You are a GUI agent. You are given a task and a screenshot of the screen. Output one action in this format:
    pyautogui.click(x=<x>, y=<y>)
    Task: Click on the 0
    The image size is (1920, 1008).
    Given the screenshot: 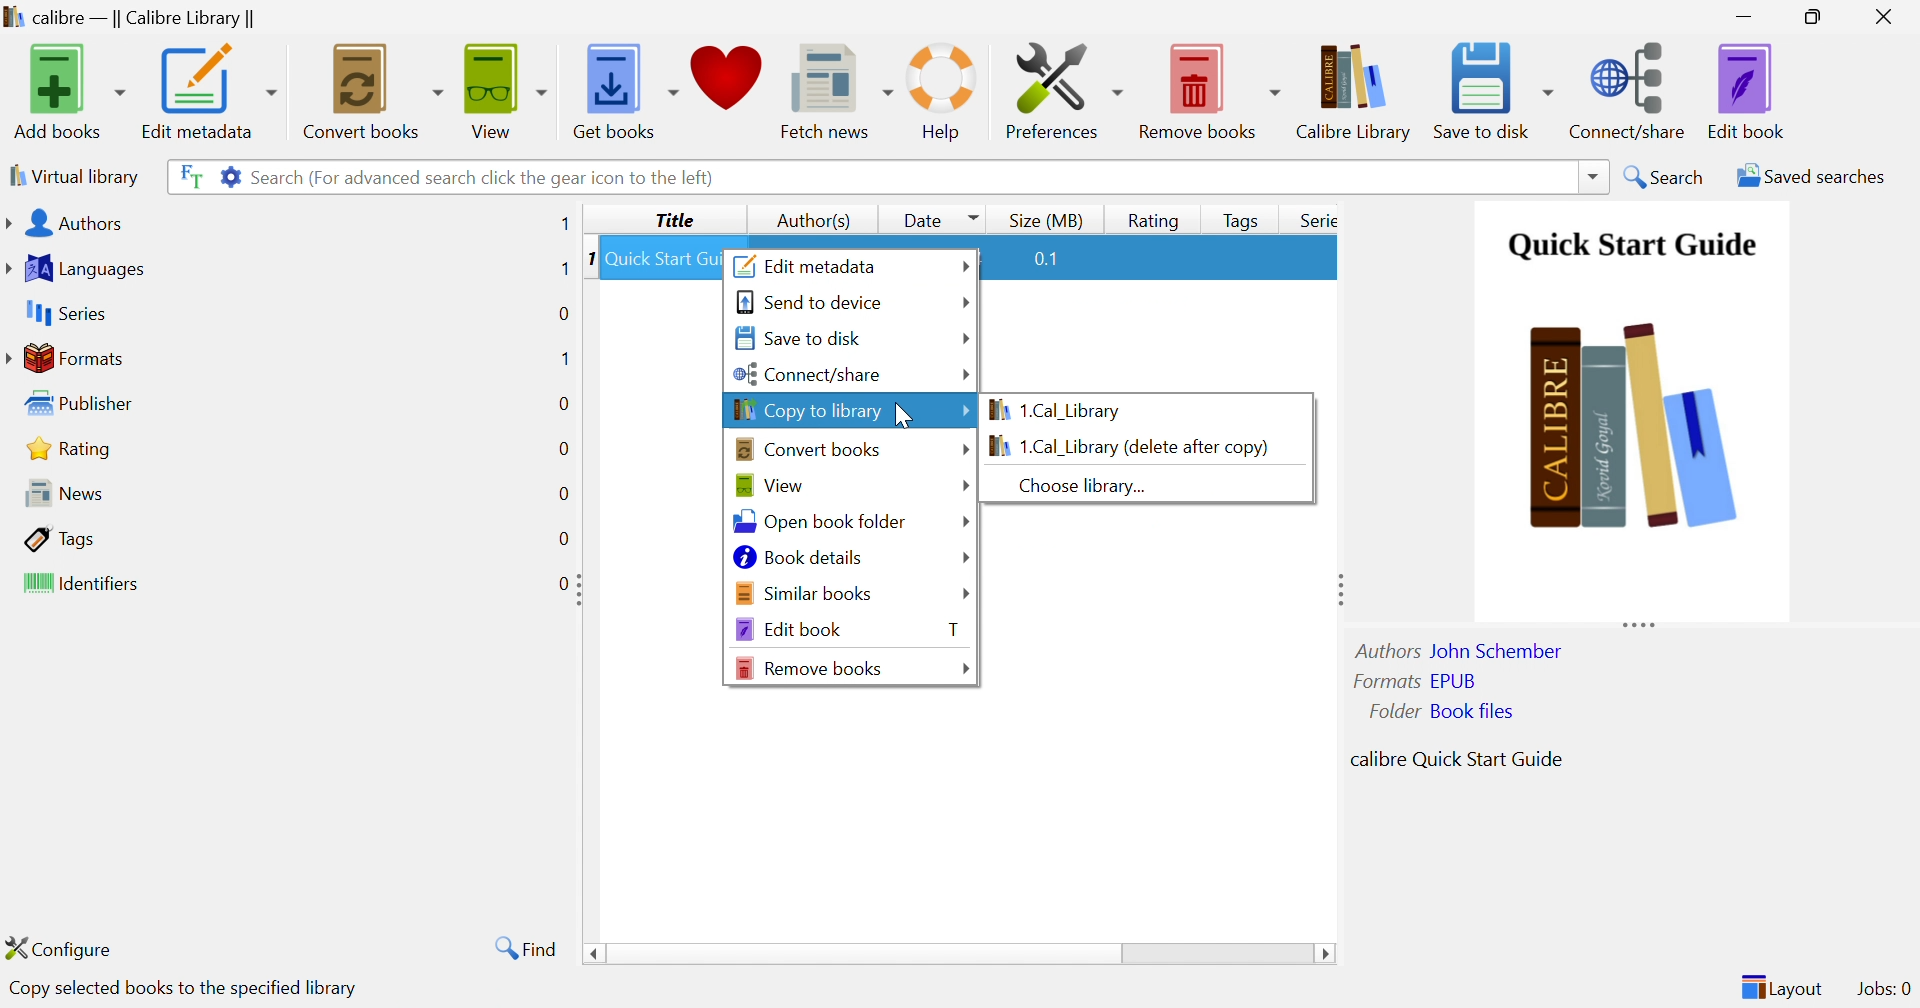 What is the action you would take?
    pyautogui.click(x=555, y=584)
    